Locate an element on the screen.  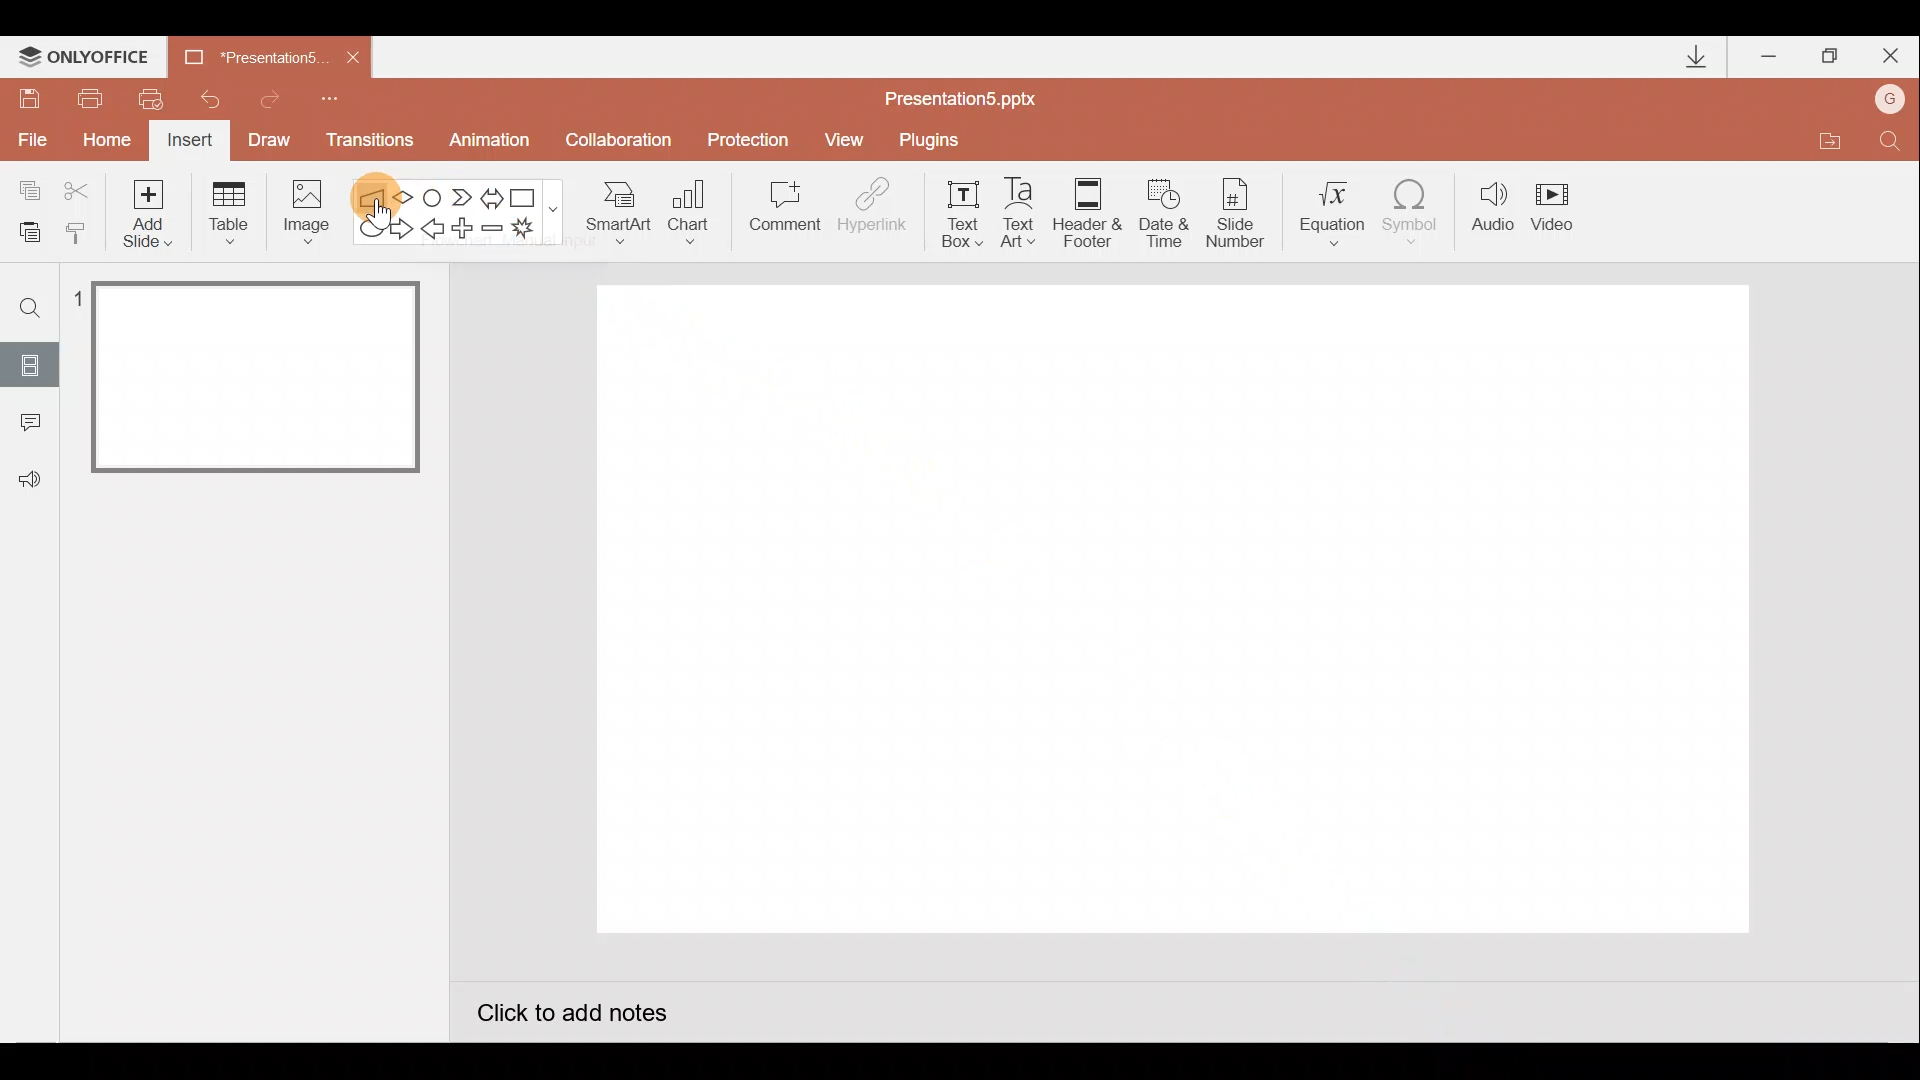
Feedback & support is located at coordinates (31, 478).